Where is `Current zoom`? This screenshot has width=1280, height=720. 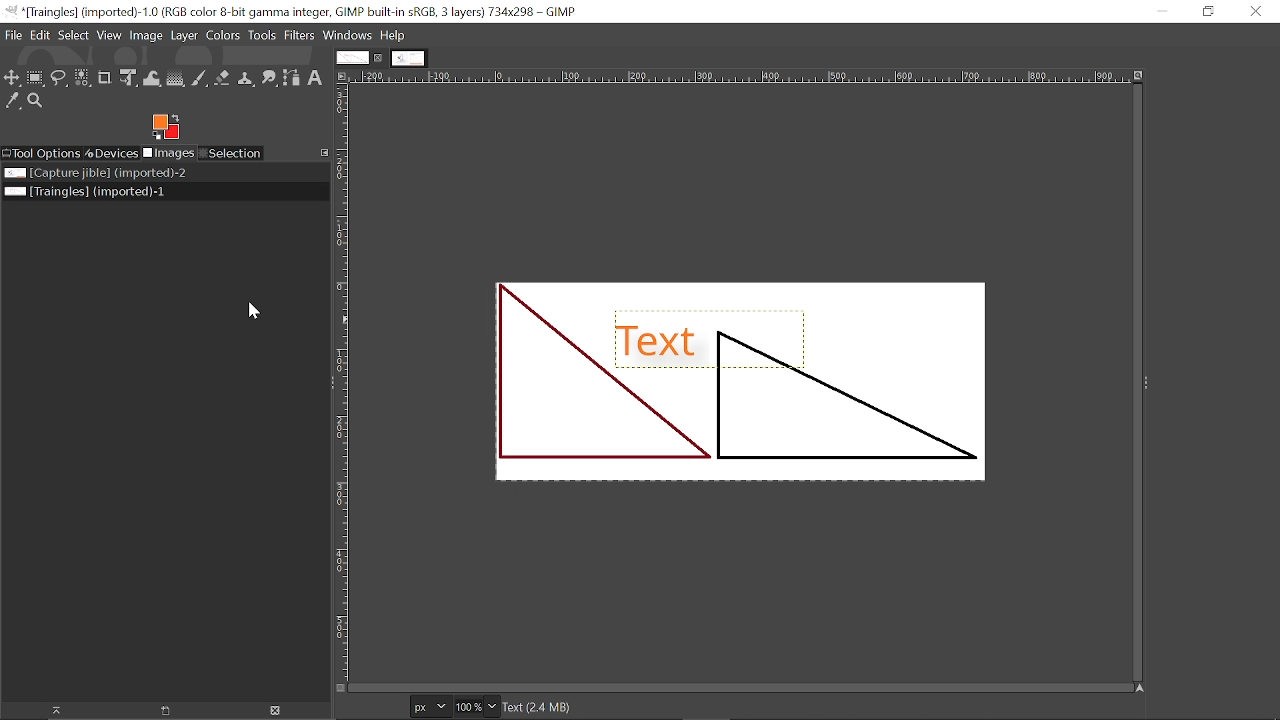 Current zoom is located at coordinates (468, 706).